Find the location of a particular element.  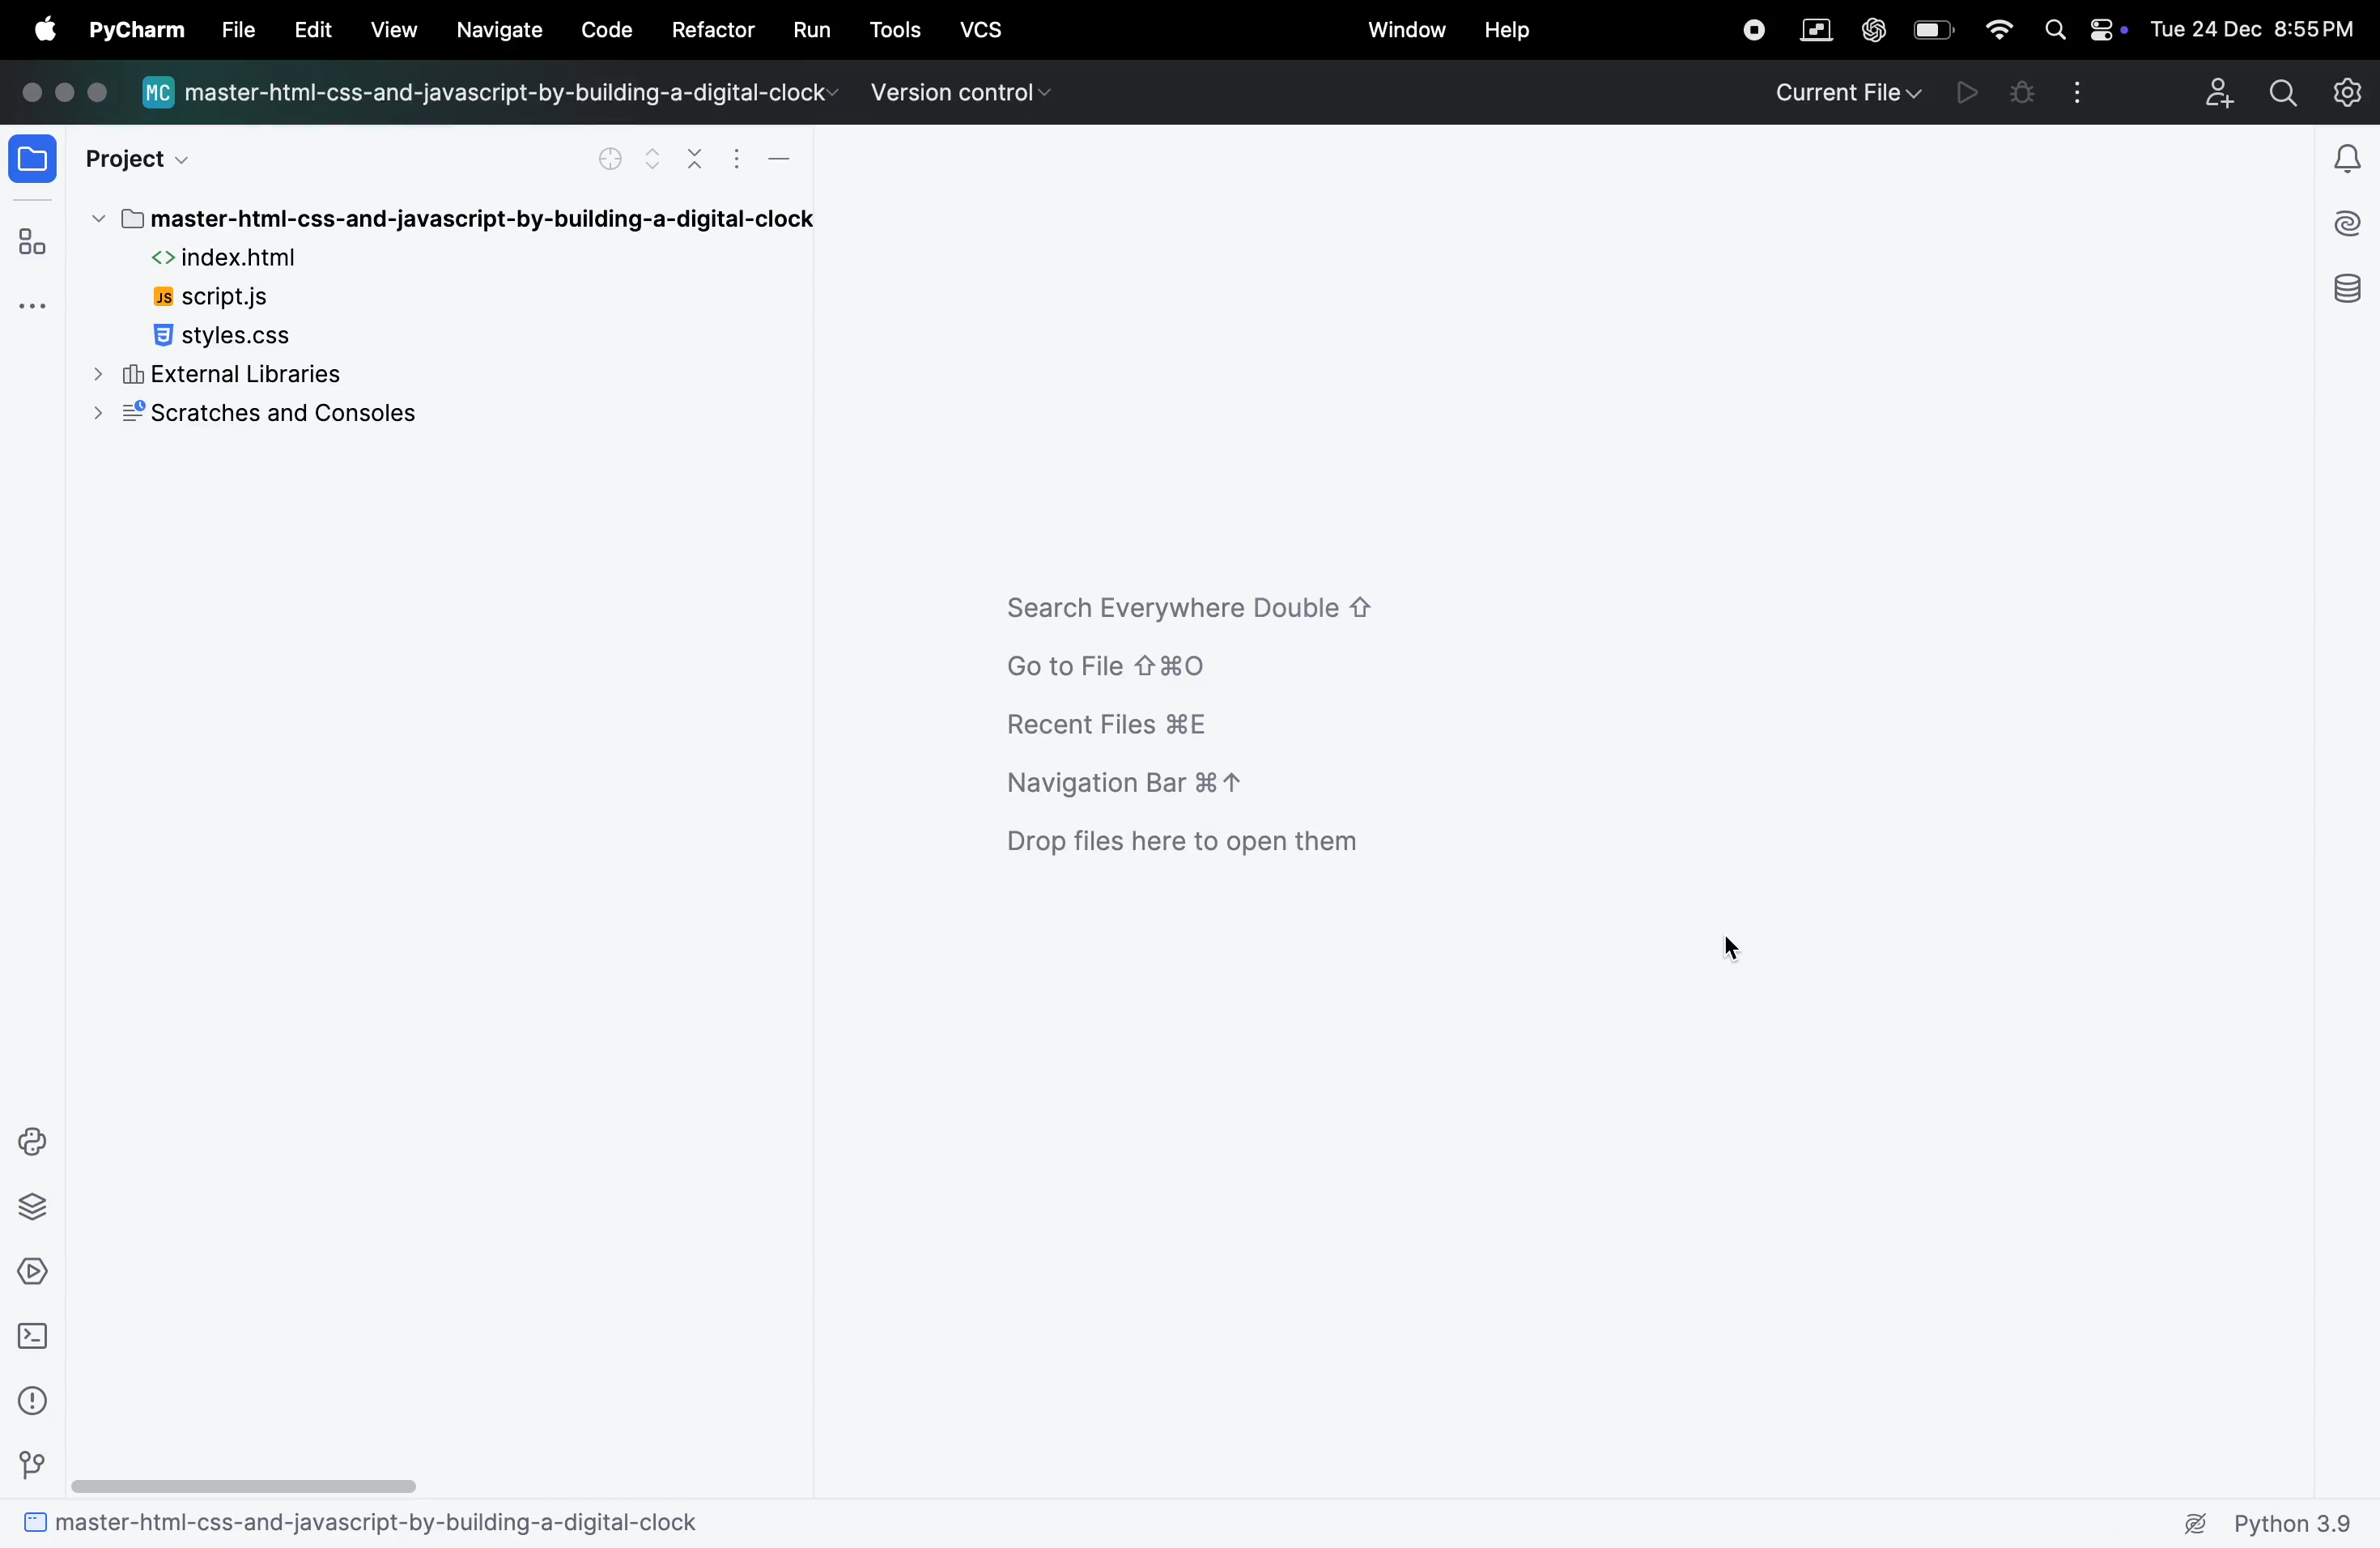

tools is located at coordinates (899, 25).